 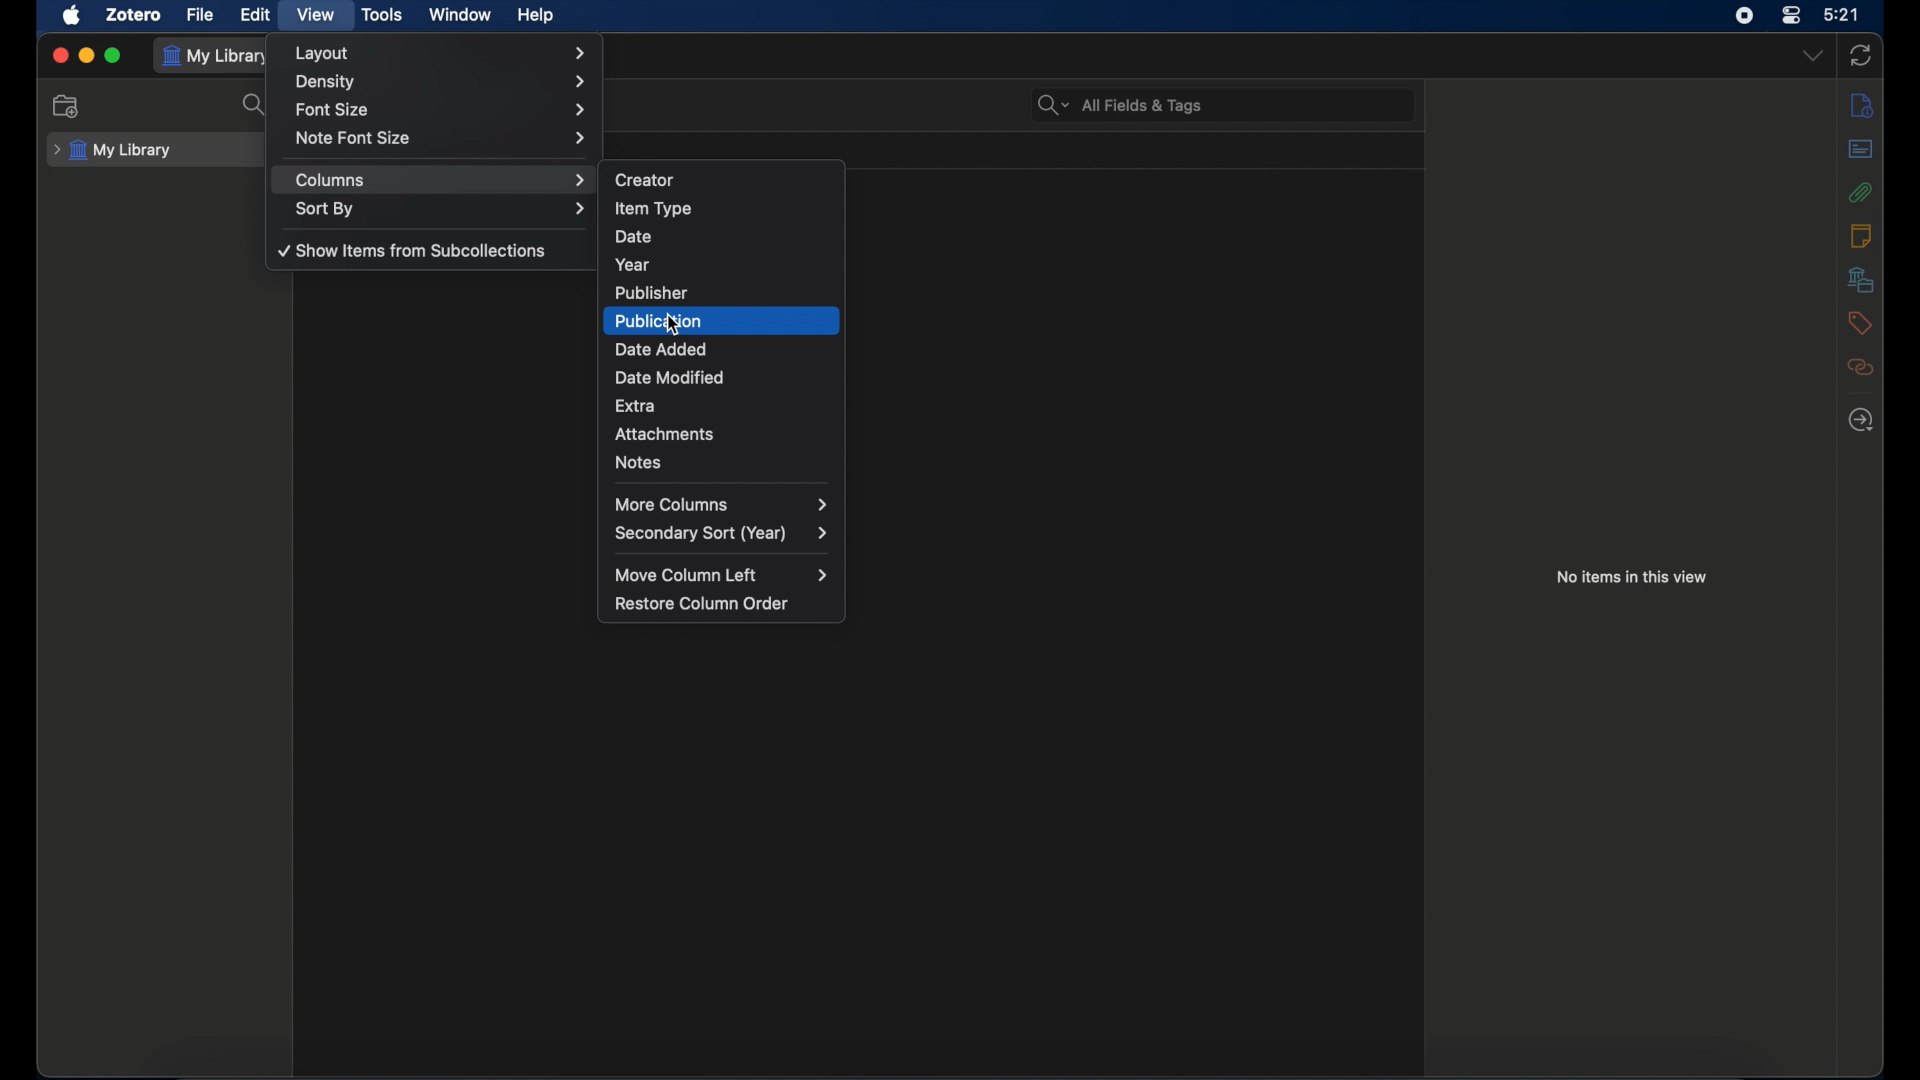 I want to click on maximize, so click(x=114, y=55).